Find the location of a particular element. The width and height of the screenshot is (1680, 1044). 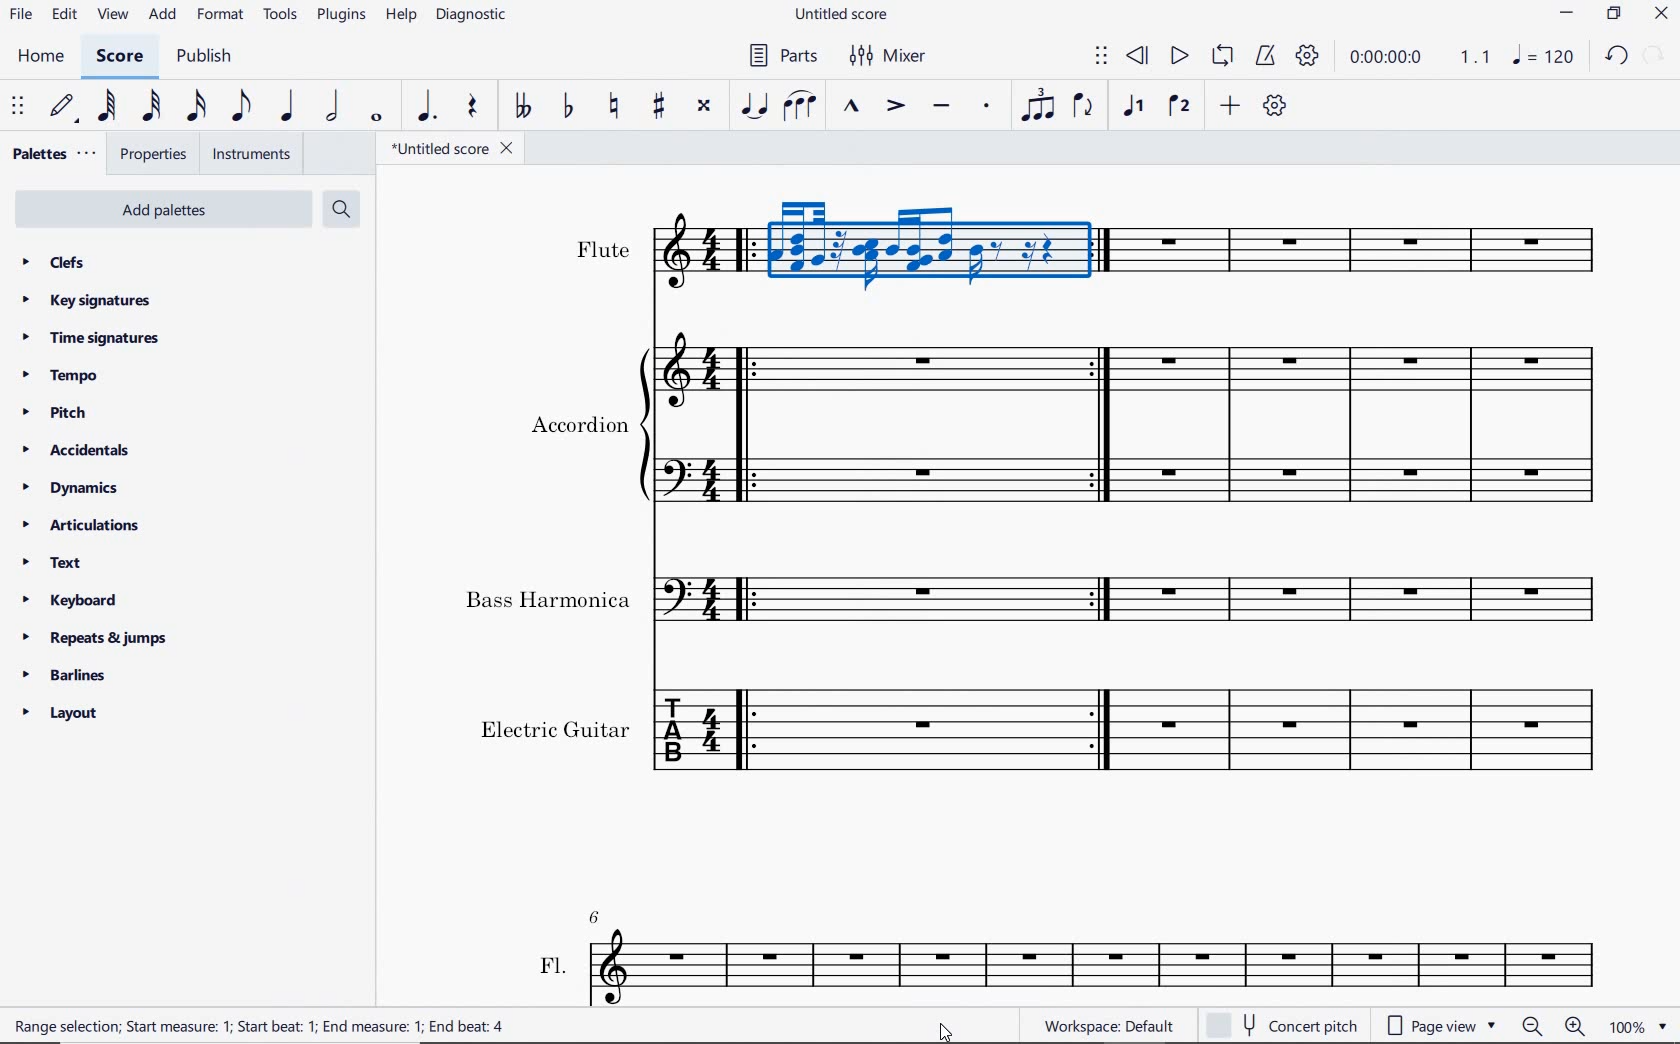

help is located at coordinates (401, 17).